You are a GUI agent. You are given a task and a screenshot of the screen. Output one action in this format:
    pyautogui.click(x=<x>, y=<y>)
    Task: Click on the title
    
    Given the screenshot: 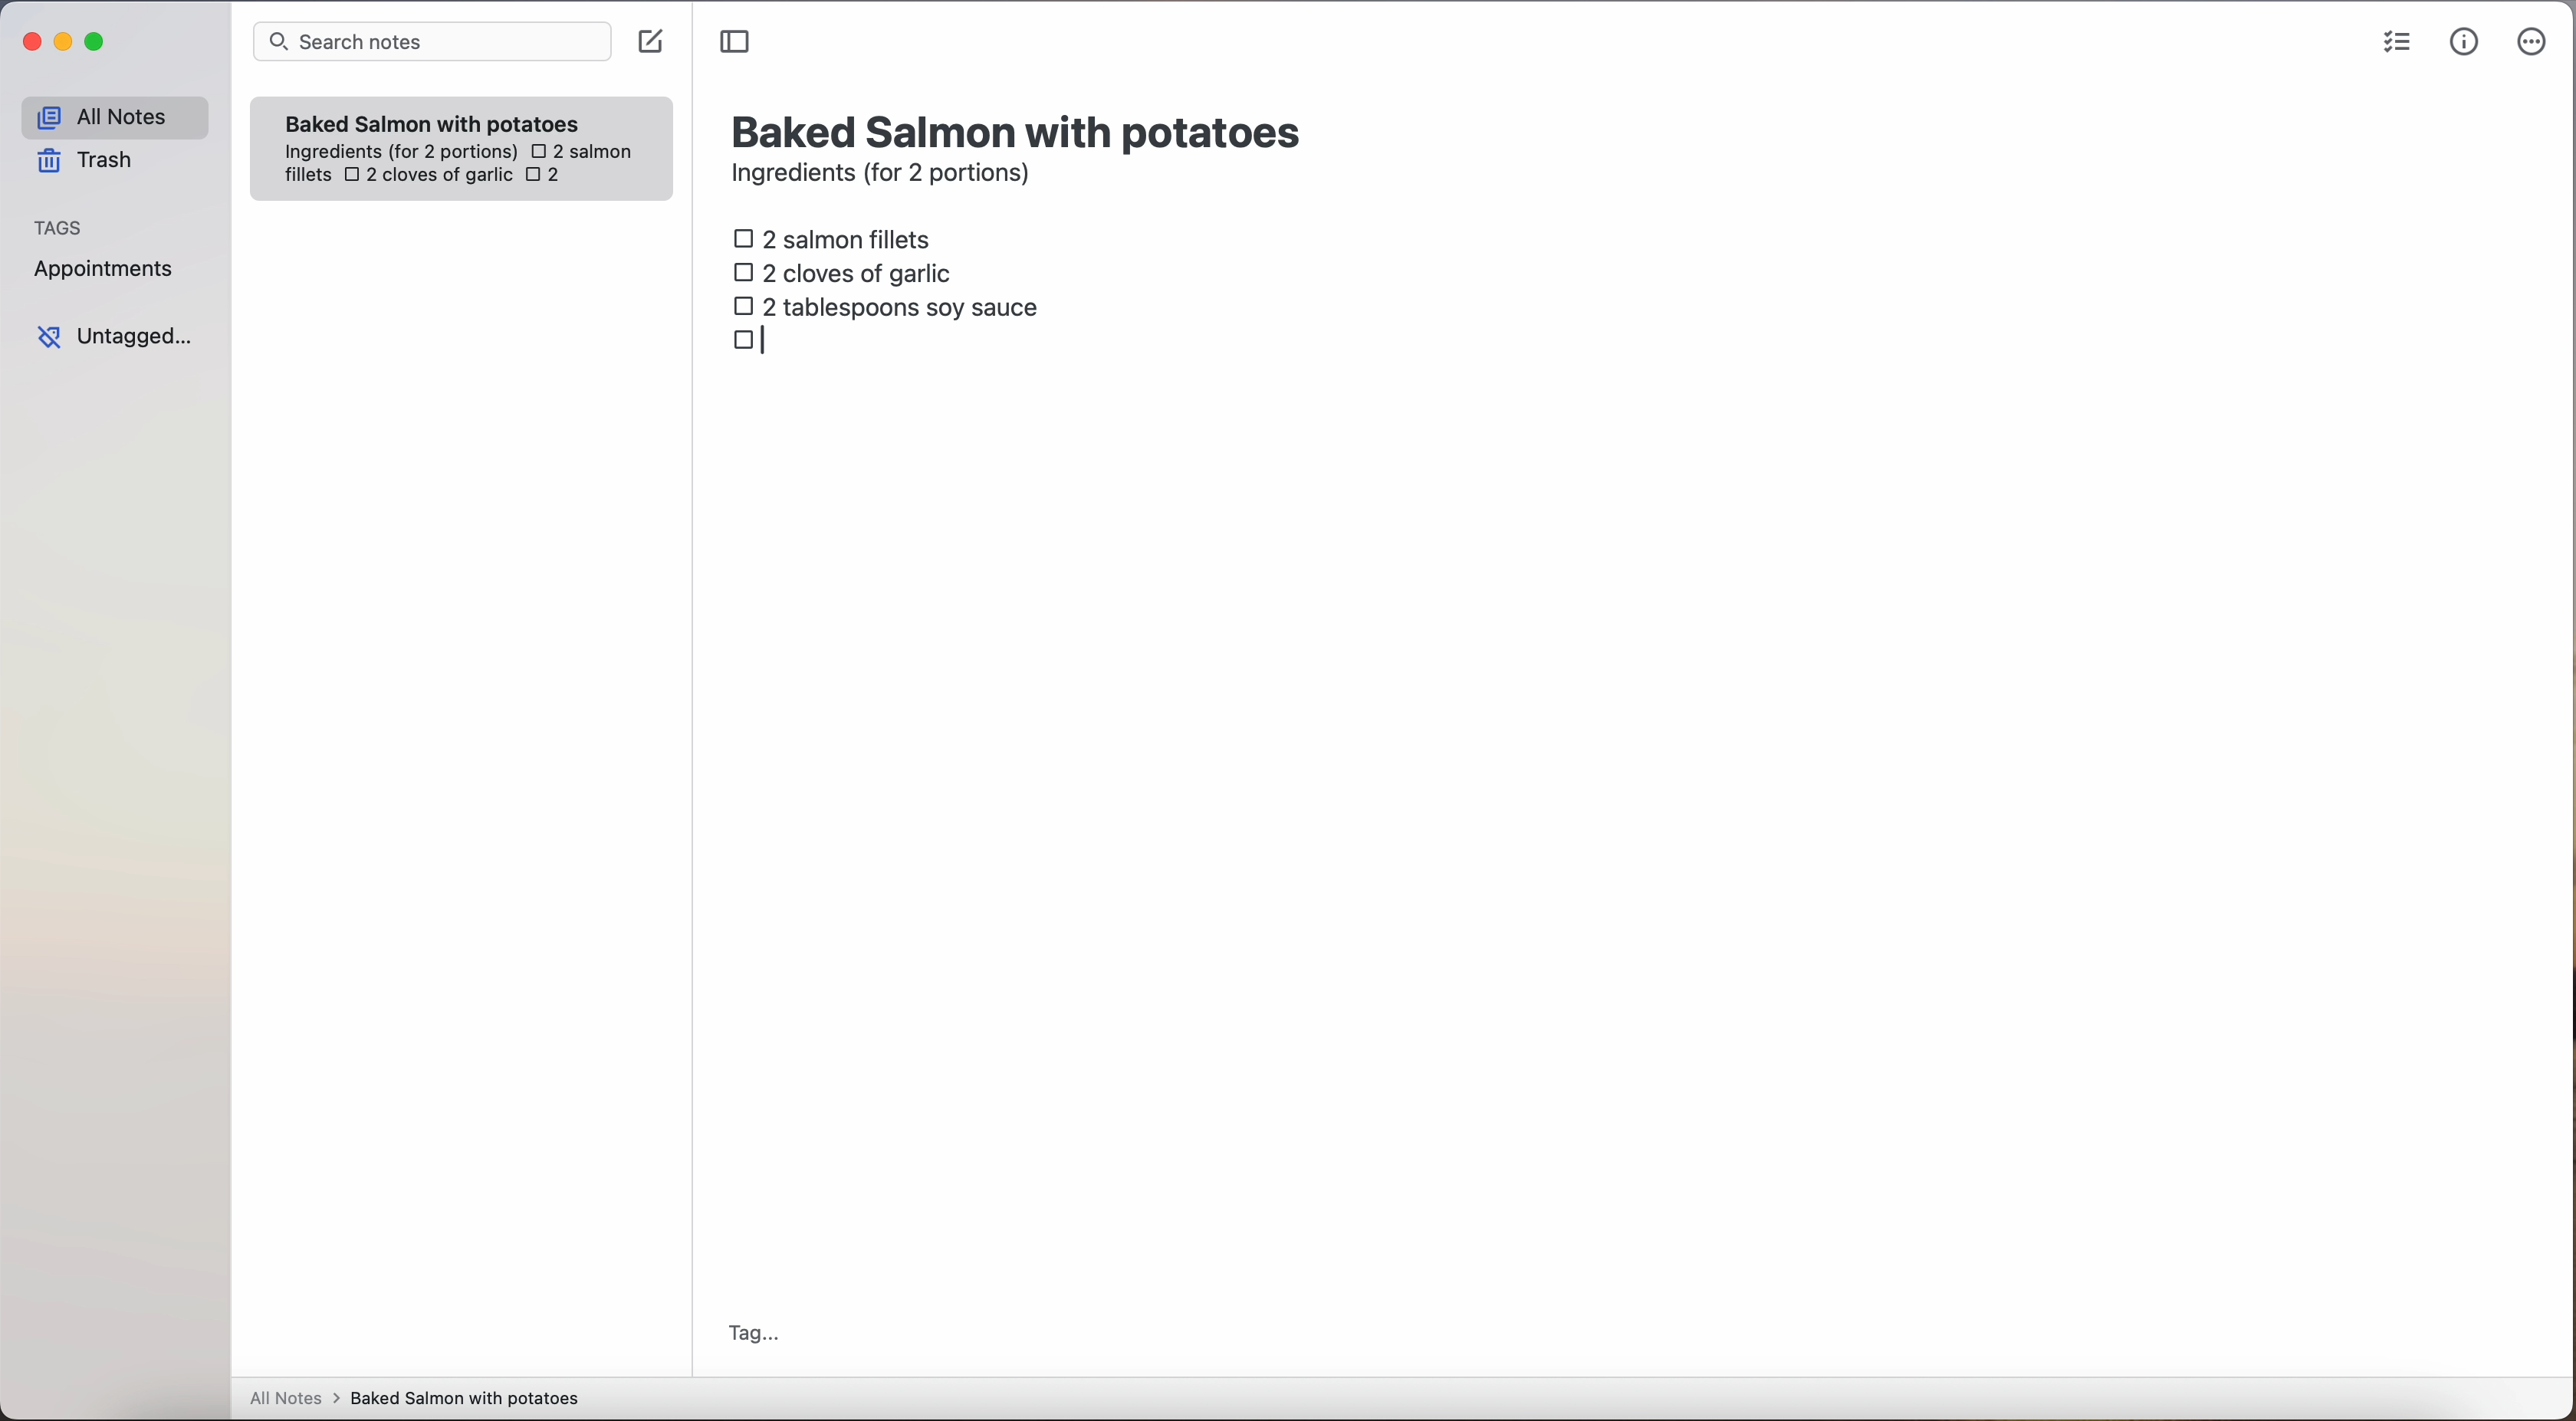 What is the action you would take?
    pyautogui.click(x=1021, y=129)
    